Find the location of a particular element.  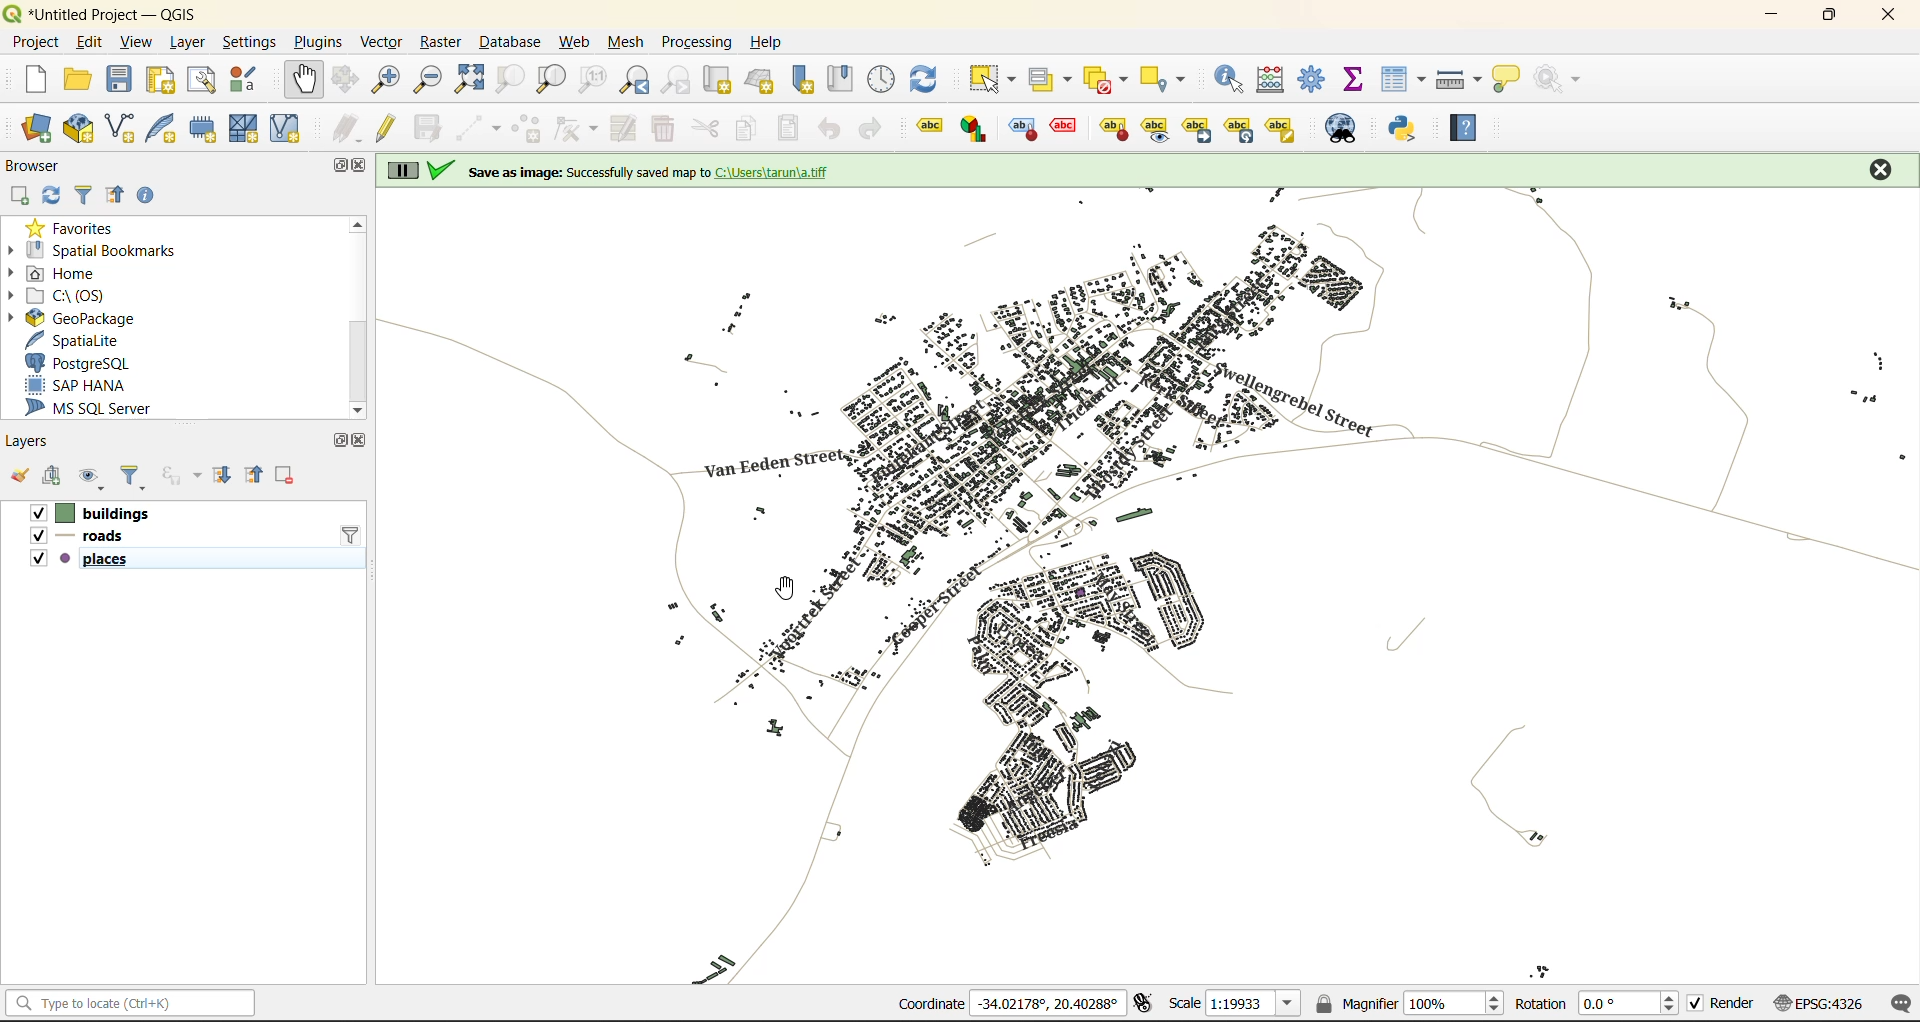

favorites is located at coordinates (79, 227).